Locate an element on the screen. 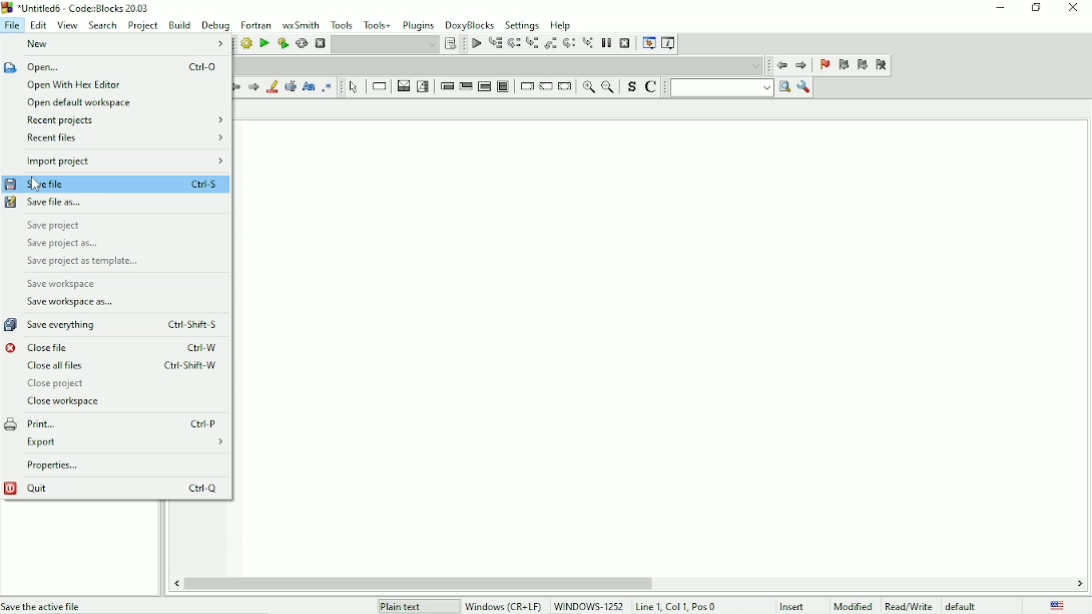 The image size is (1092, 614). Rebuild is located at coordinates (302, 44).